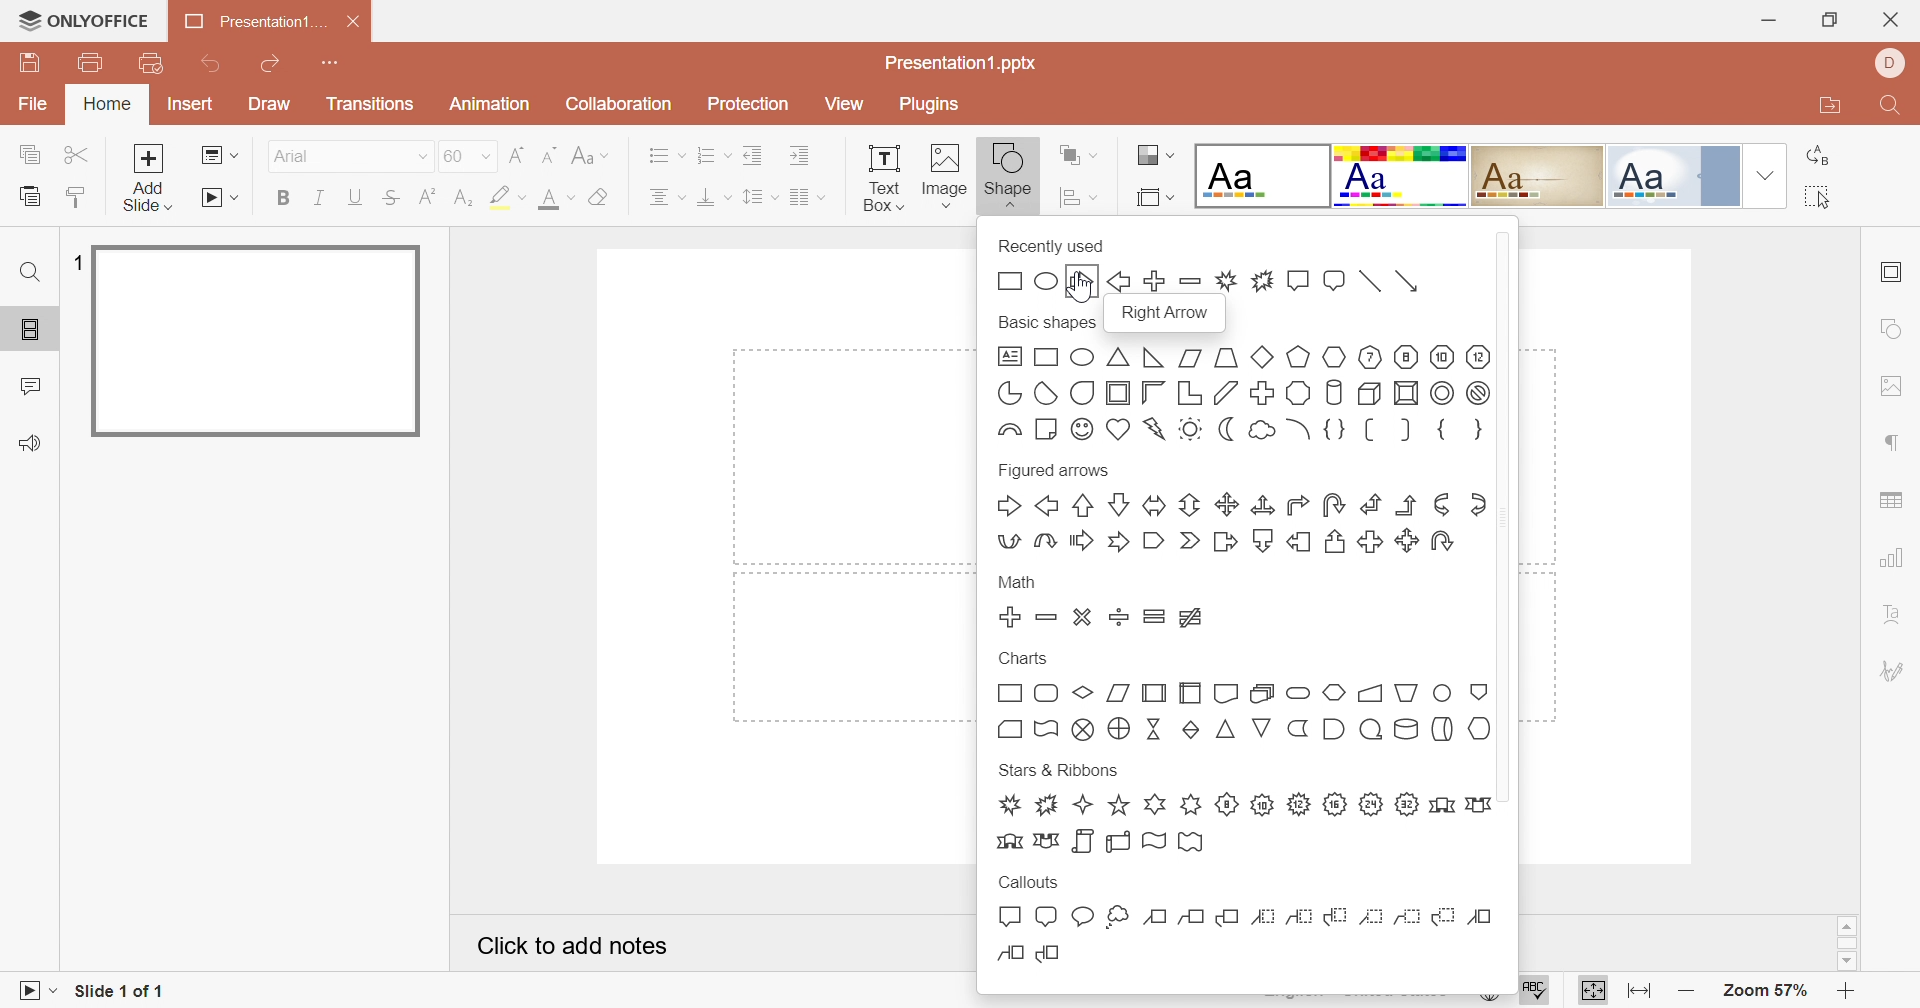  Describe the element at coordinates (73, 262) in the screenshot. I see `1` at that location.